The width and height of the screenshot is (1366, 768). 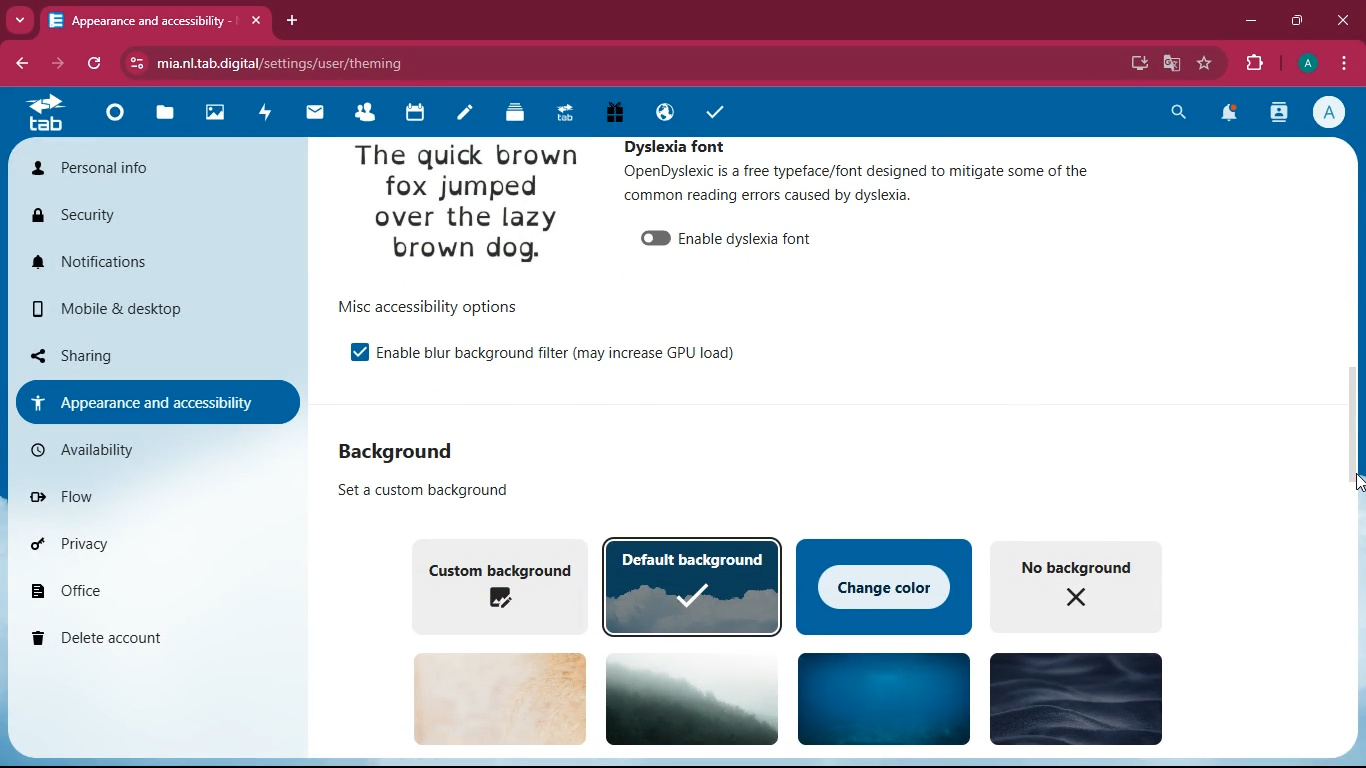 I want to click on background, so click(x=1074, y=697).